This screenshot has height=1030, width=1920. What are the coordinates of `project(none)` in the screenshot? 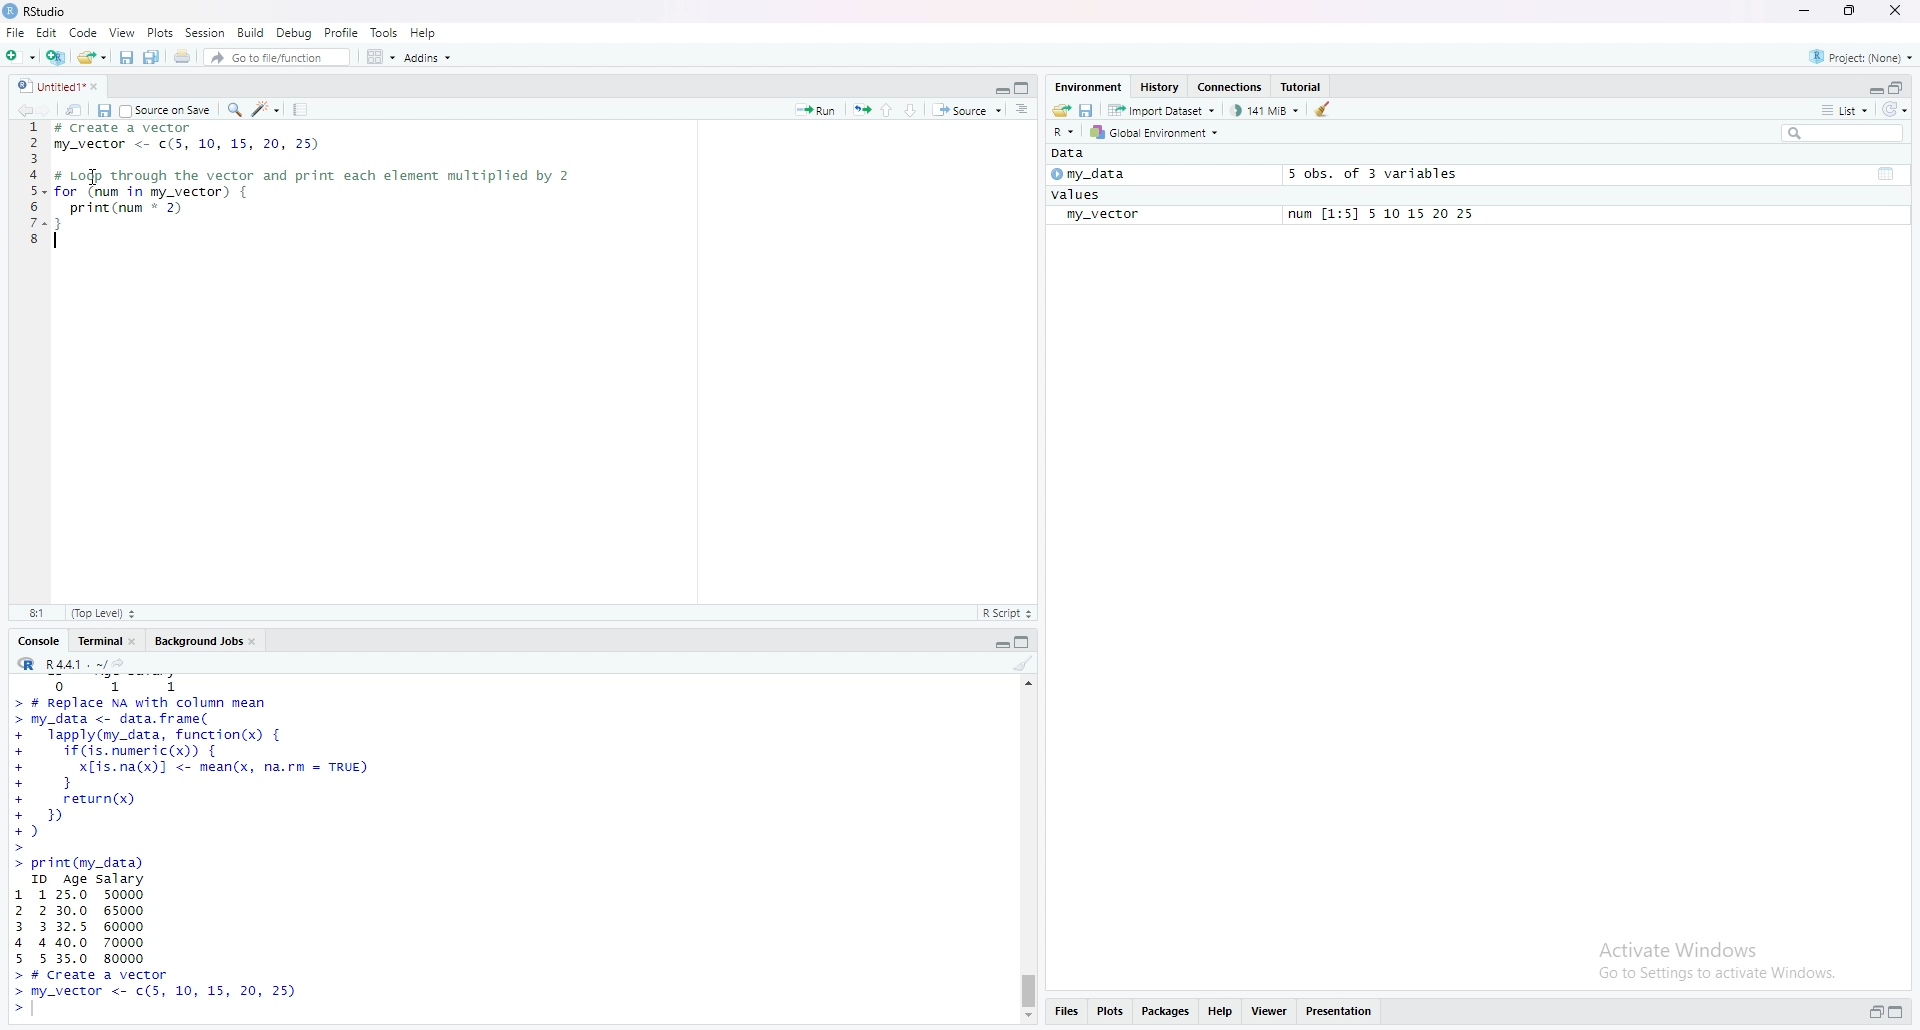 It's located at (1855, 57).